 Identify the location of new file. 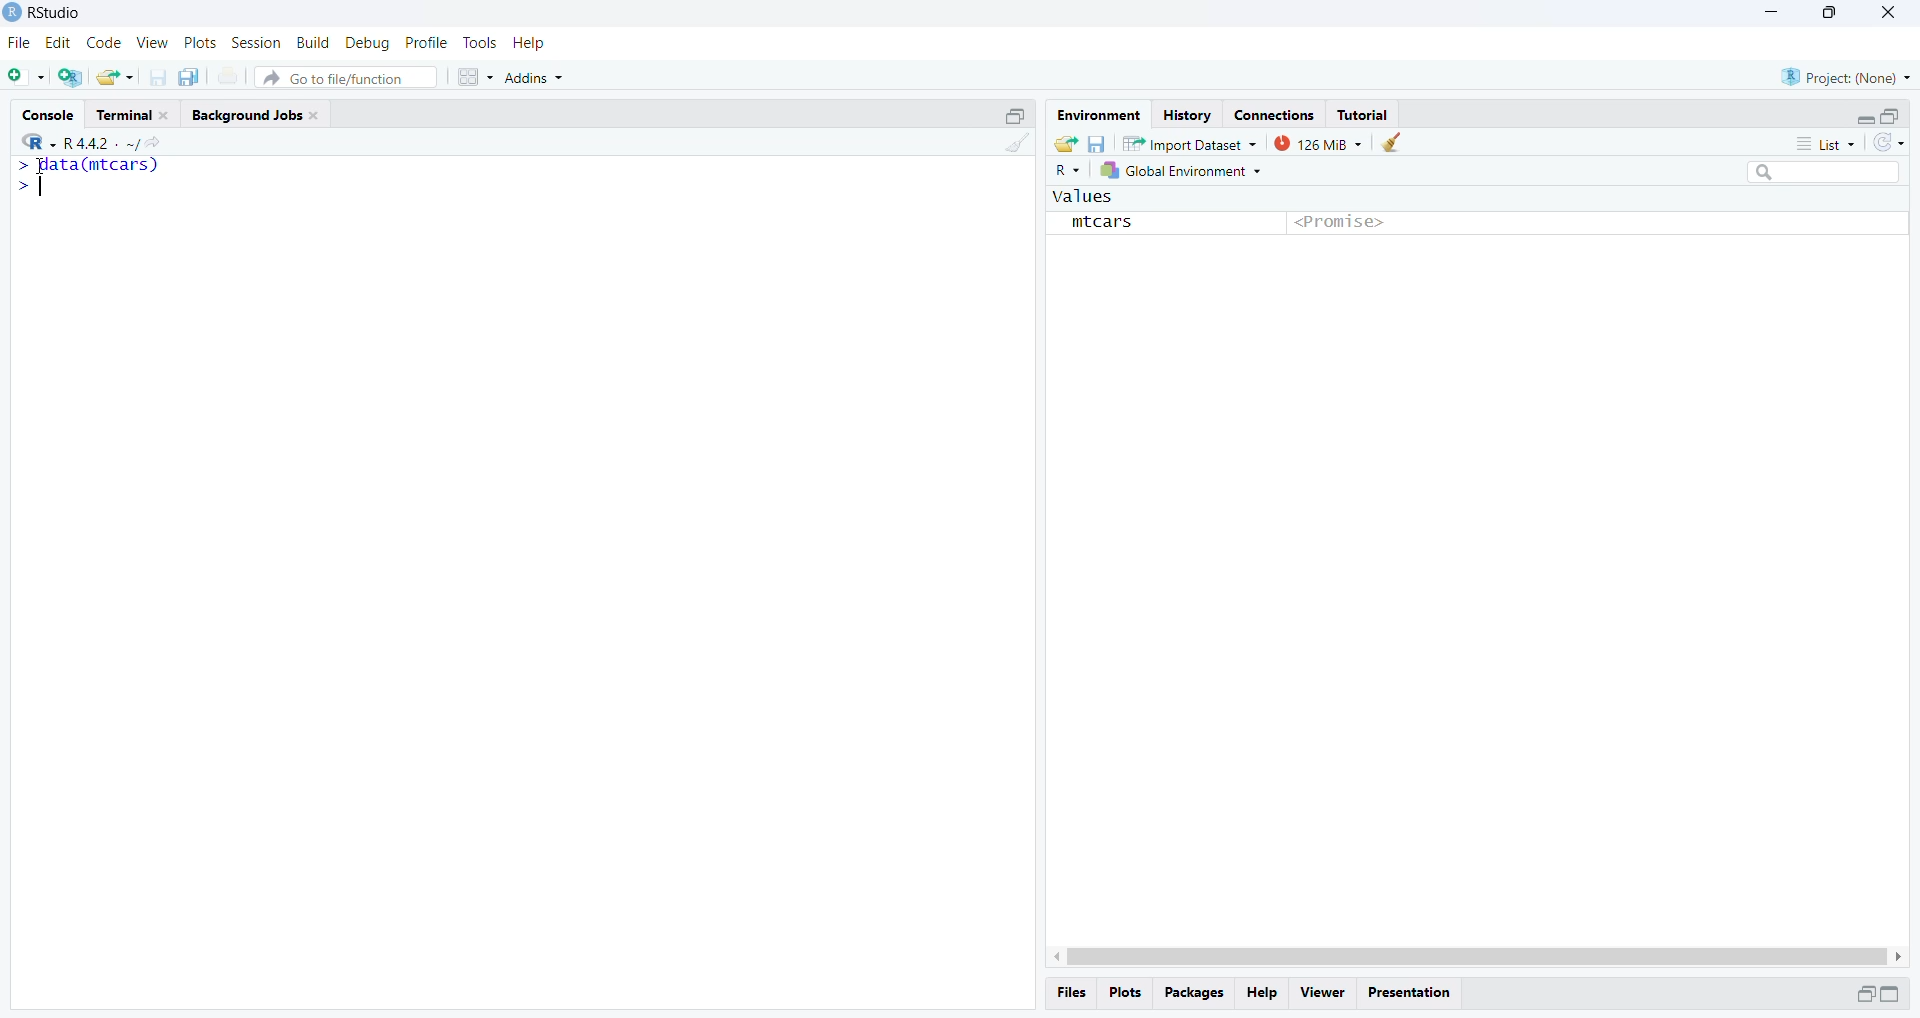
(27, 77).